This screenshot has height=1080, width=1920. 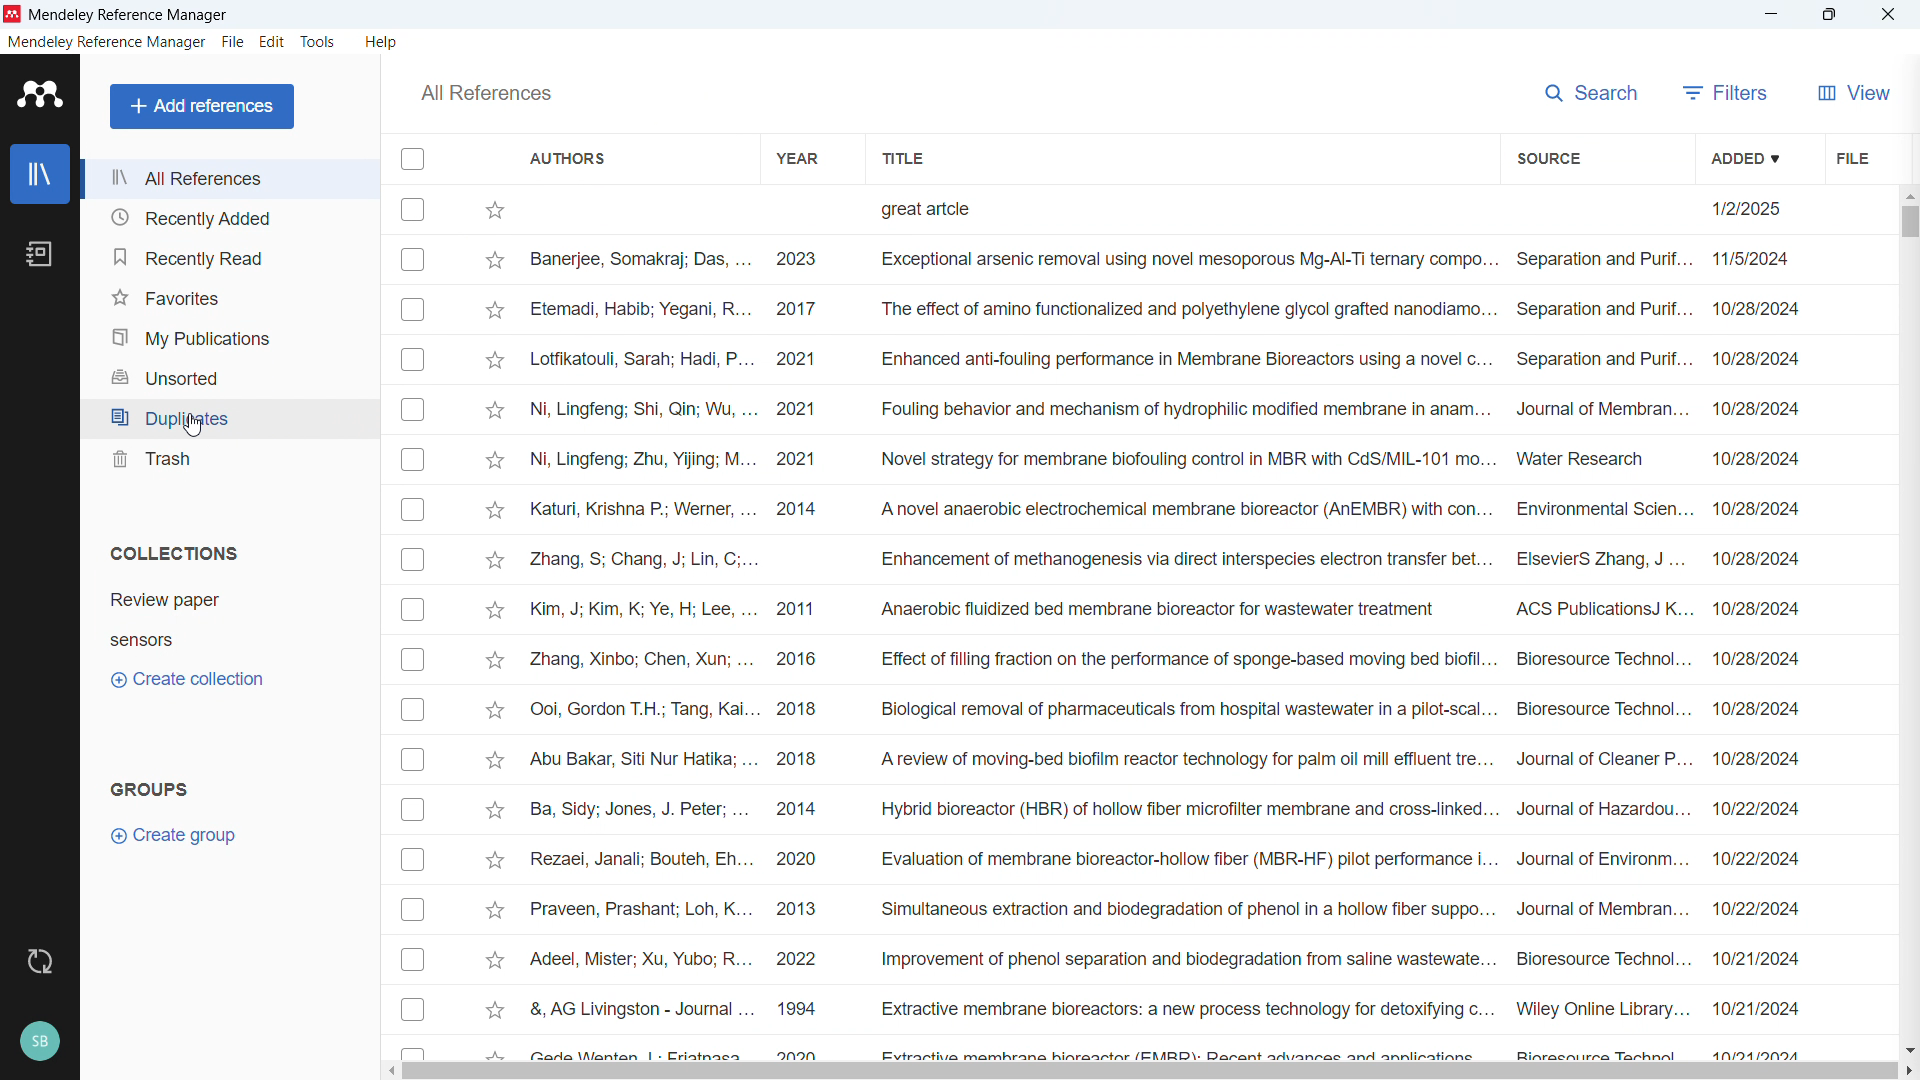 I want to click on logo, so click(x=39, y=94).